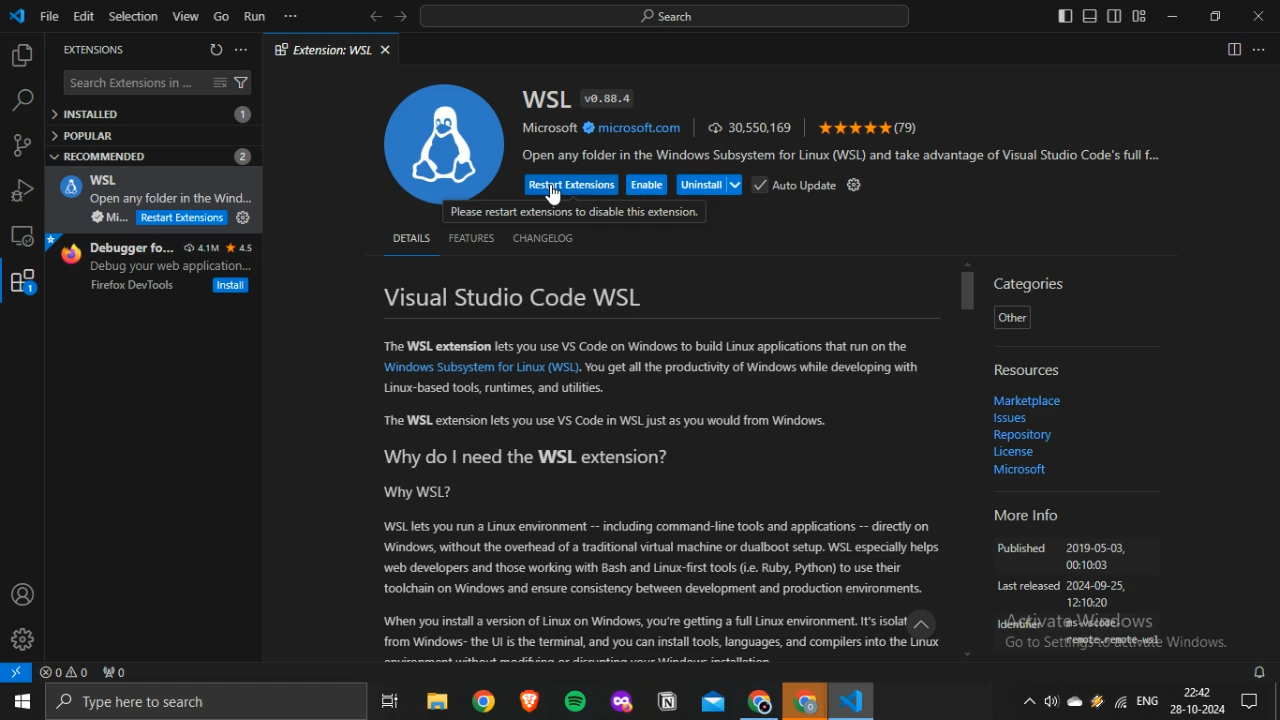 The width and height of the screenshot is (1280, 720). I want to click on source control, so click(21, 145).